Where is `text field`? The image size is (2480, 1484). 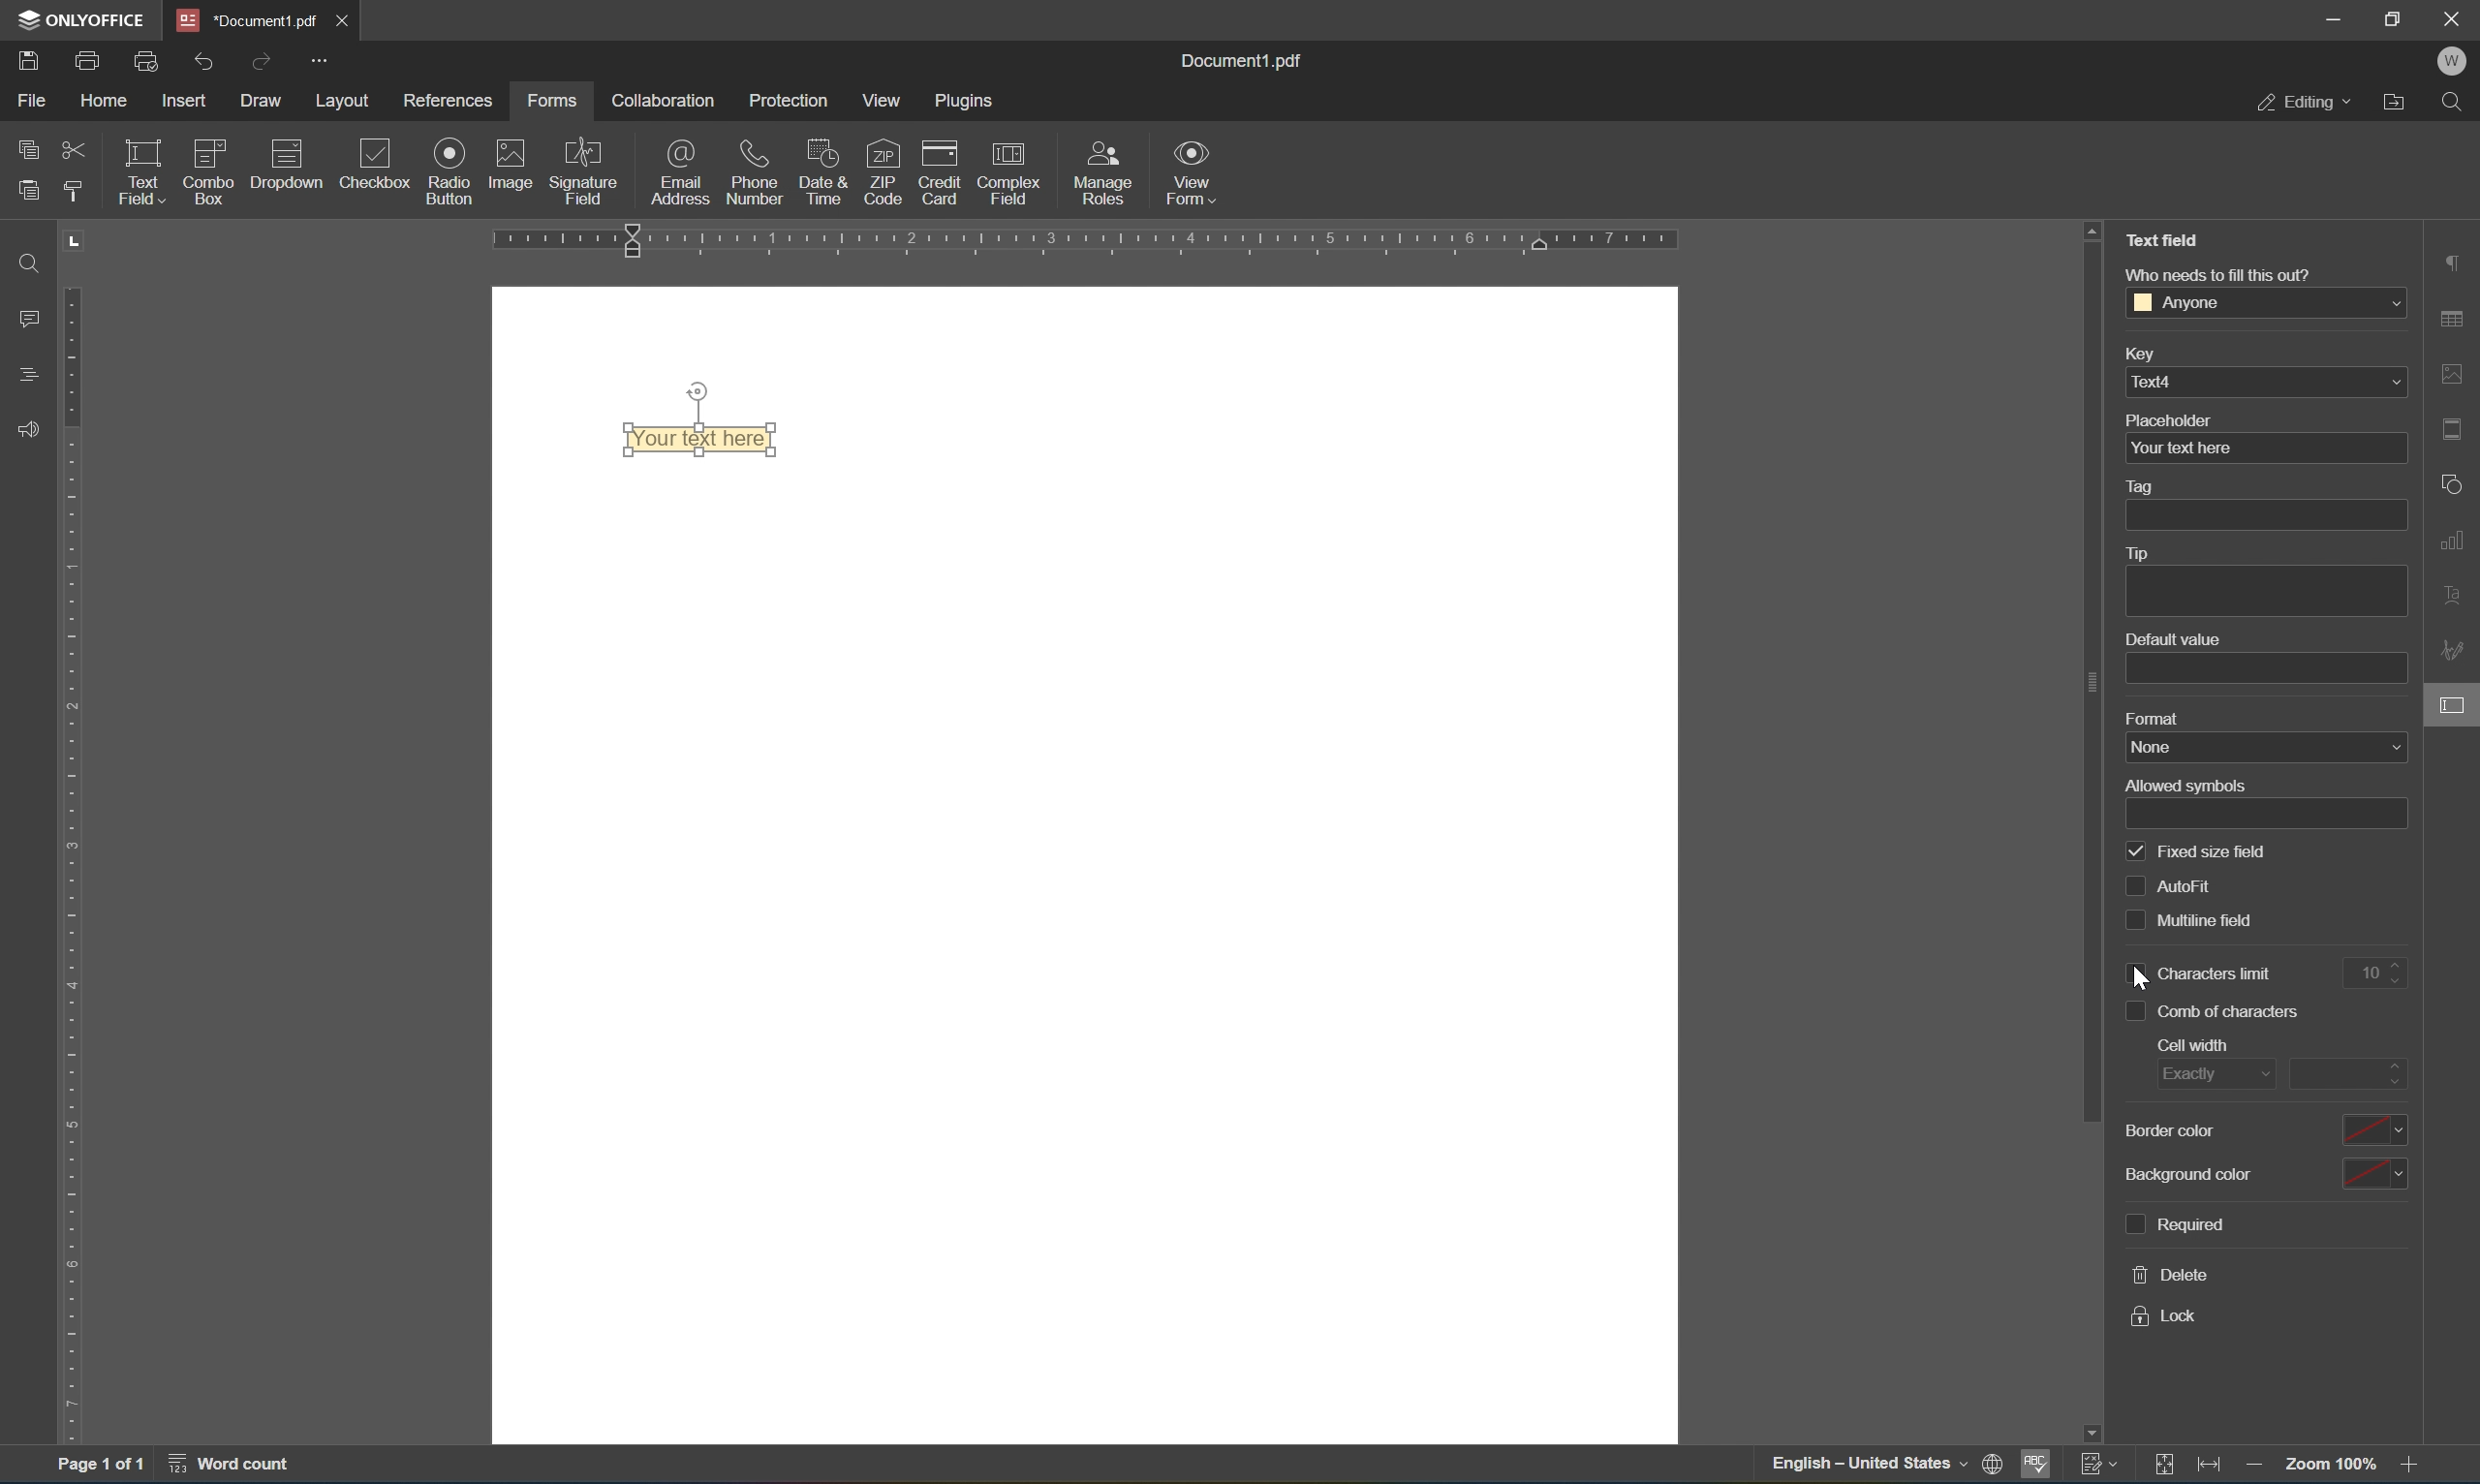
text field is located at coordinates (138, 171).